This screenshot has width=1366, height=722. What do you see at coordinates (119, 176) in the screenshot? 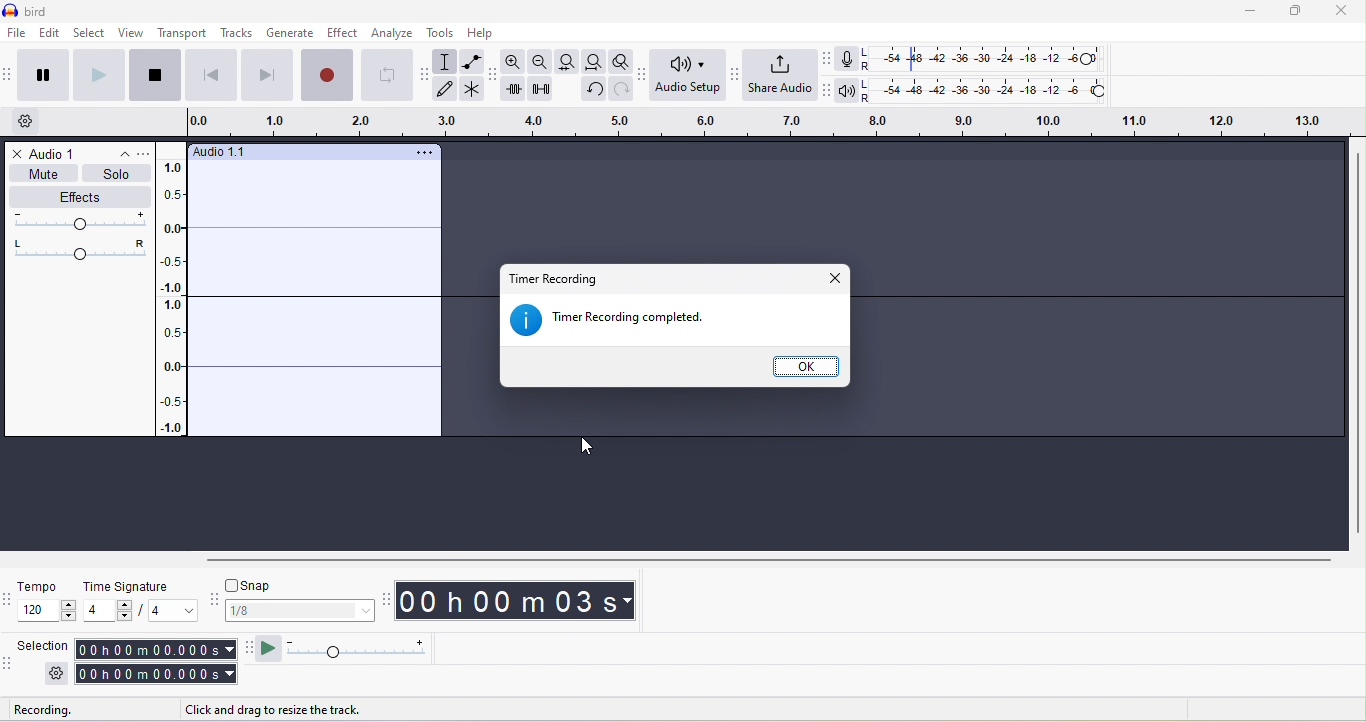
I see `solo` at bounding box center [119, 176].